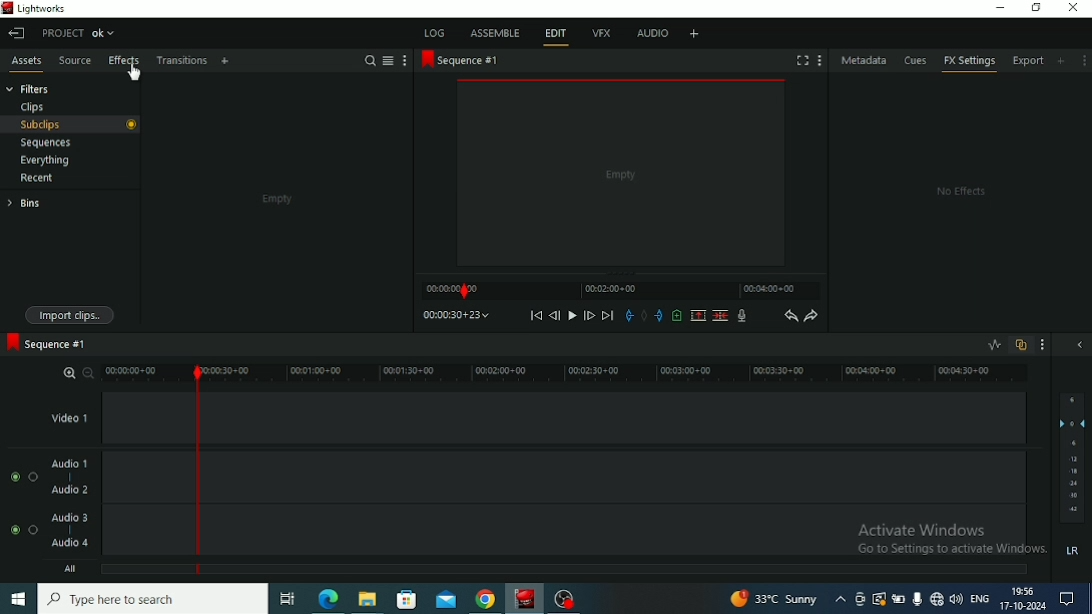 Image resolution: width=1092 pixels, height=614 pixels. What do you see at coordinates (742, 316) in the screenshot?
I see `record a voice-over` at bounding box center [742, 316].